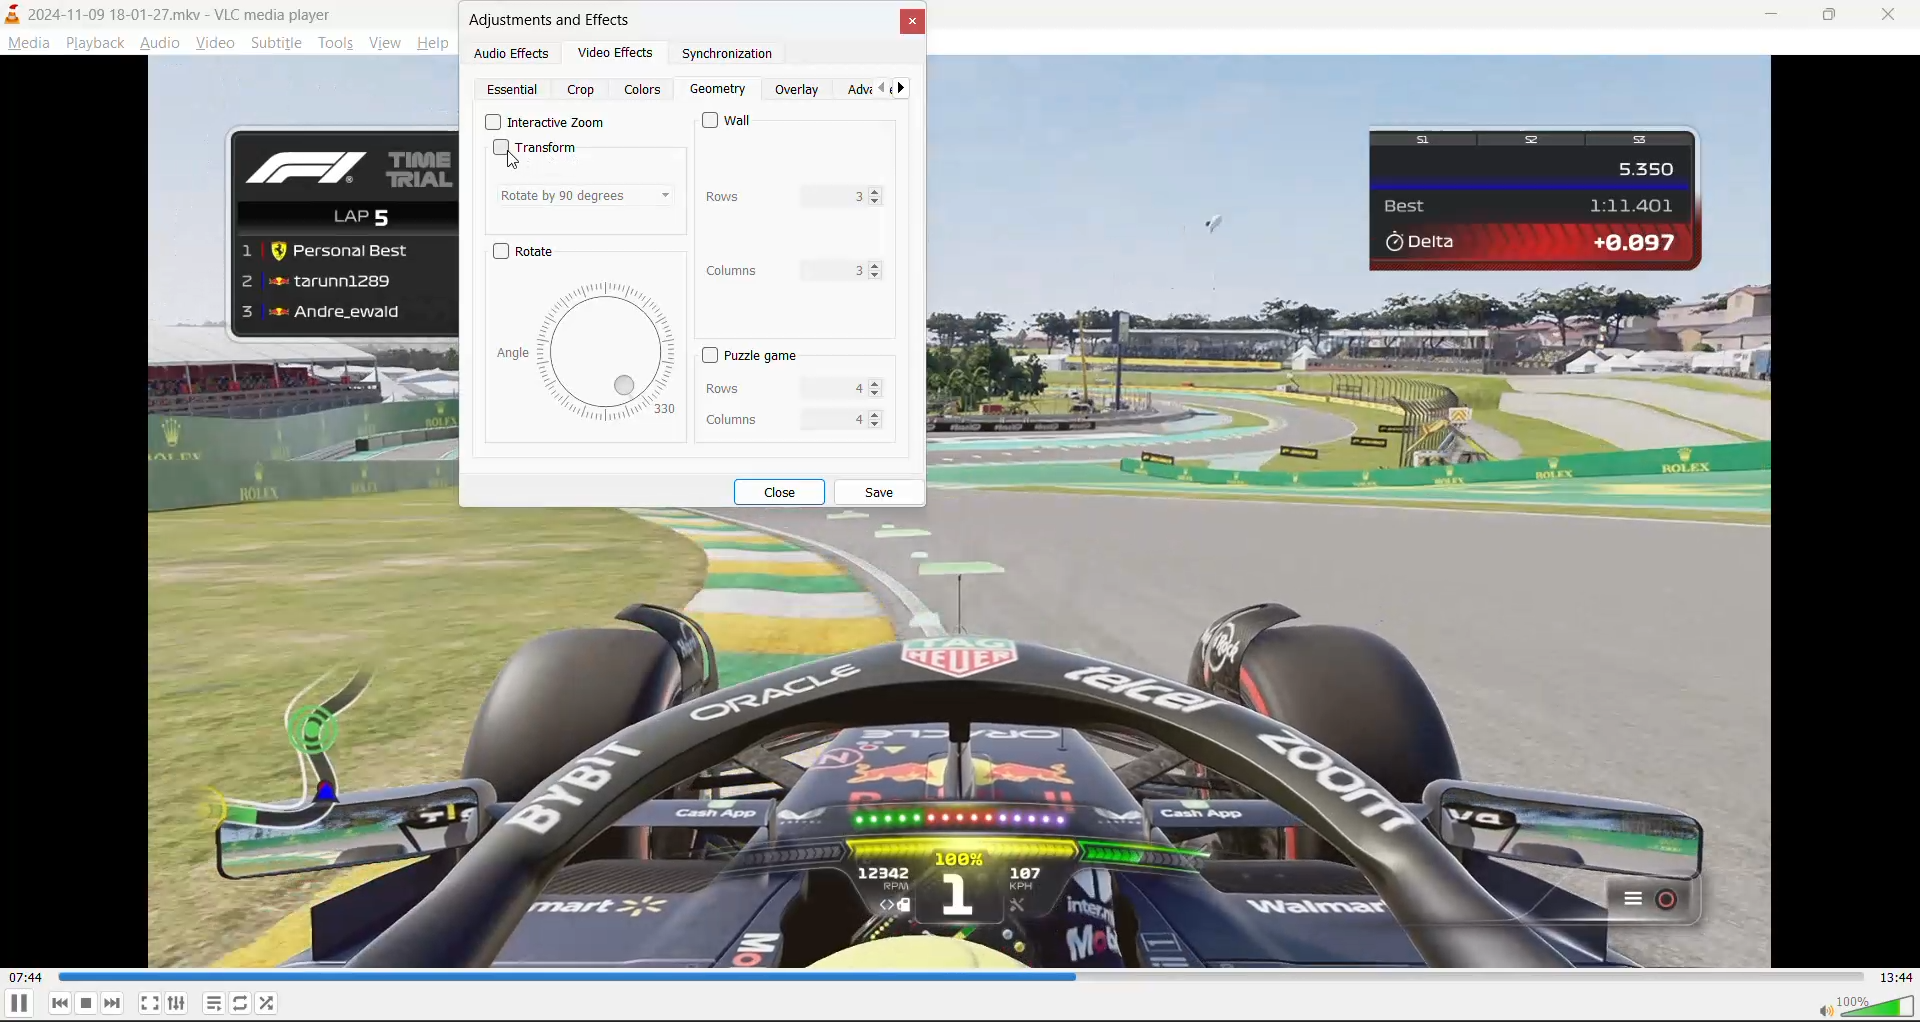  What do you see at coordinates (732, 54) in the screenshot?
I see `synchronization` at bounding box center [732, 54].